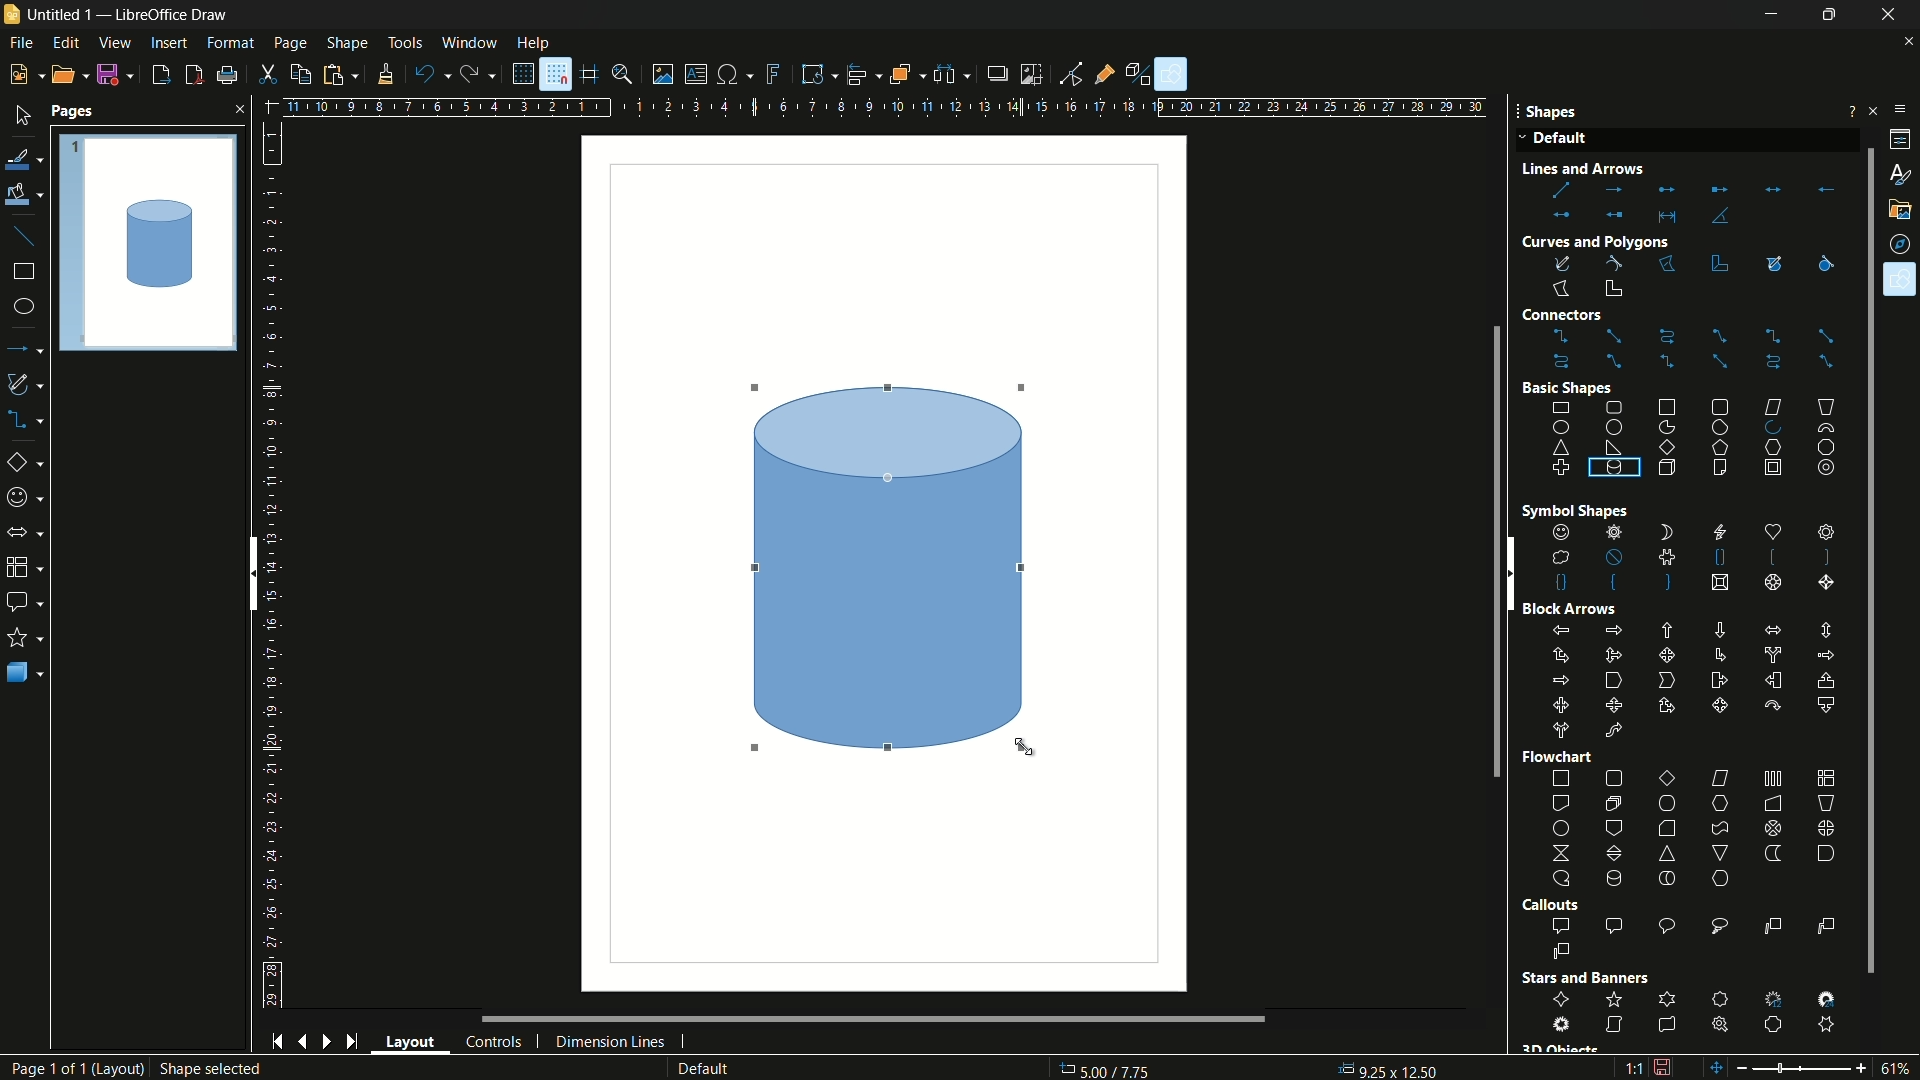 This screenshot has width=1920, height=1080. I want to click on Line and Arrow, so click(1614, 168).